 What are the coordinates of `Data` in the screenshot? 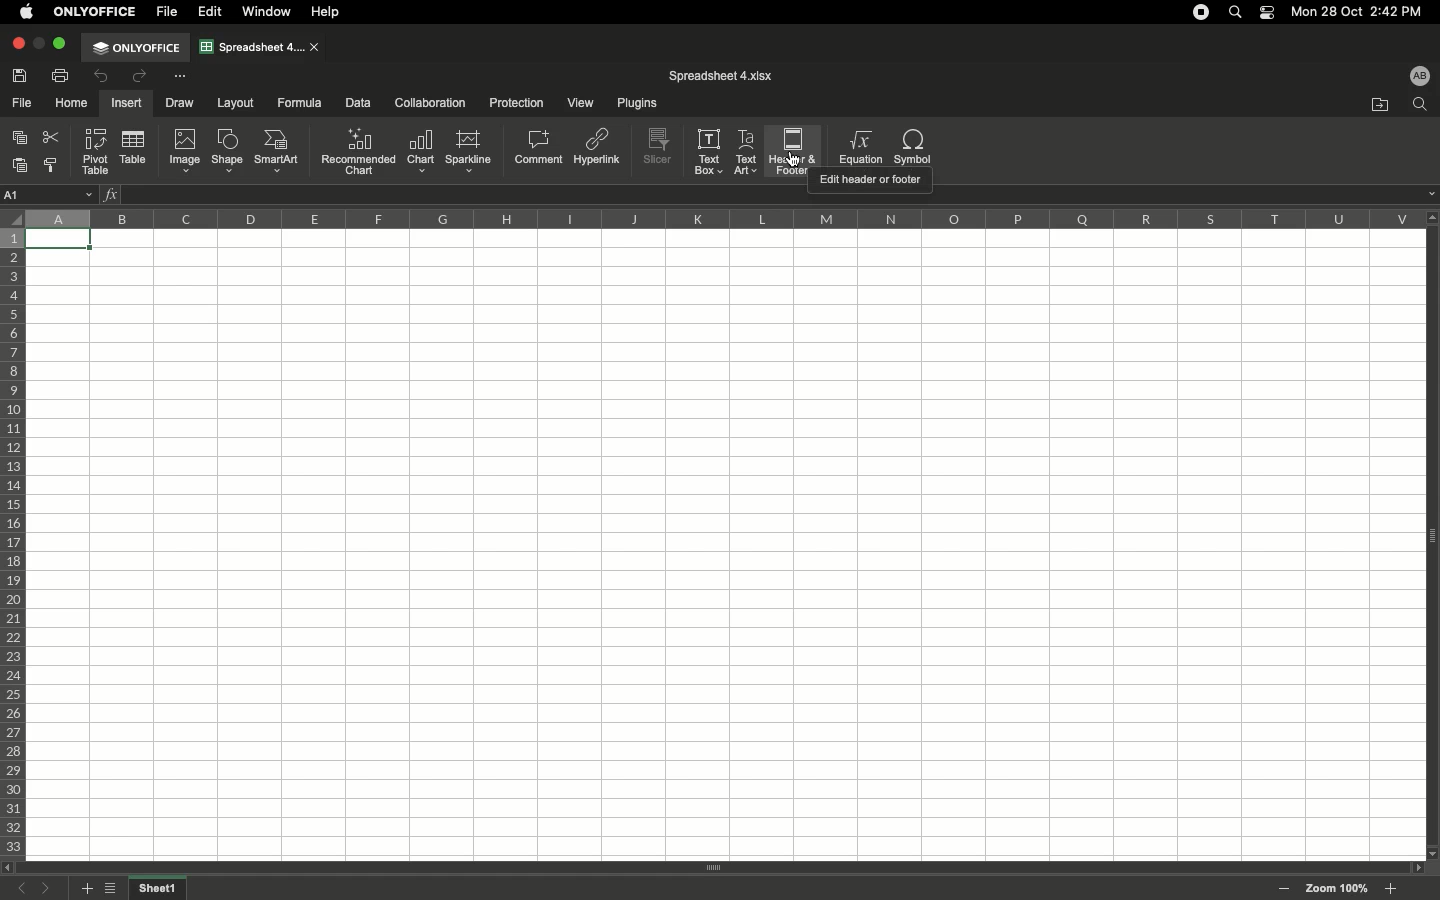 It's located at (358, 102).